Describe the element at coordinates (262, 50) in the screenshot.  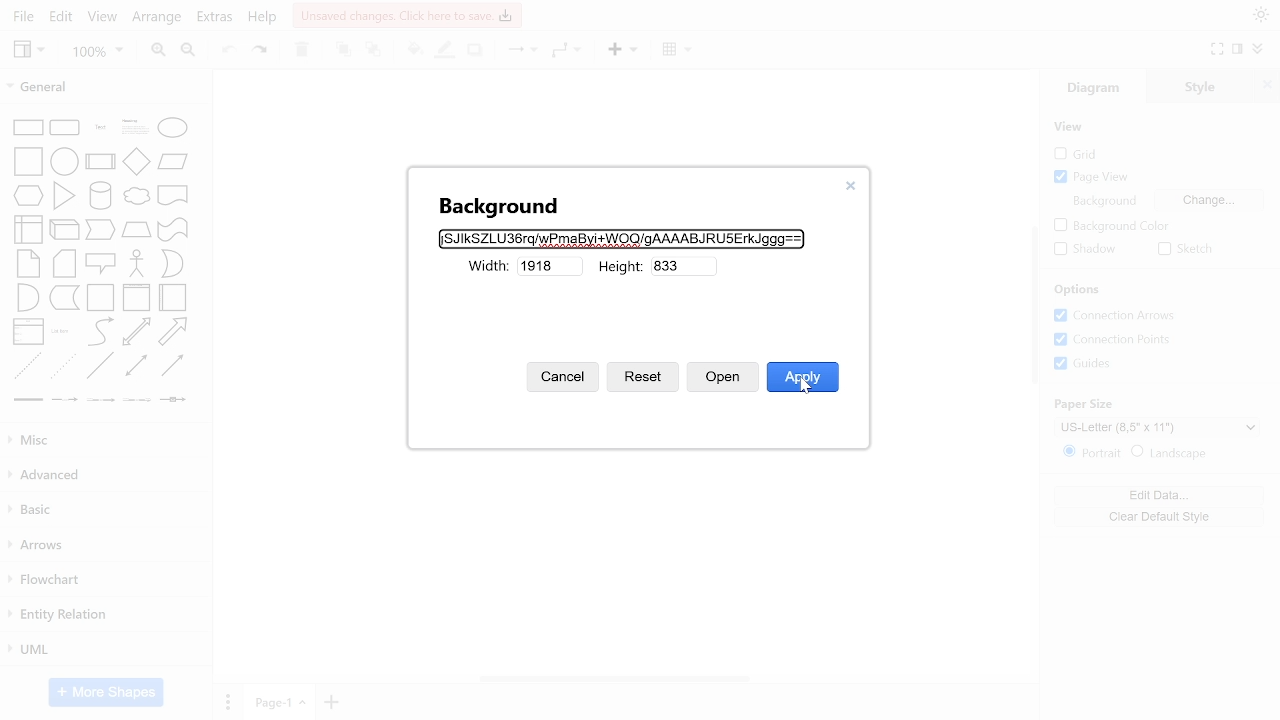
I see `redo` at that location.